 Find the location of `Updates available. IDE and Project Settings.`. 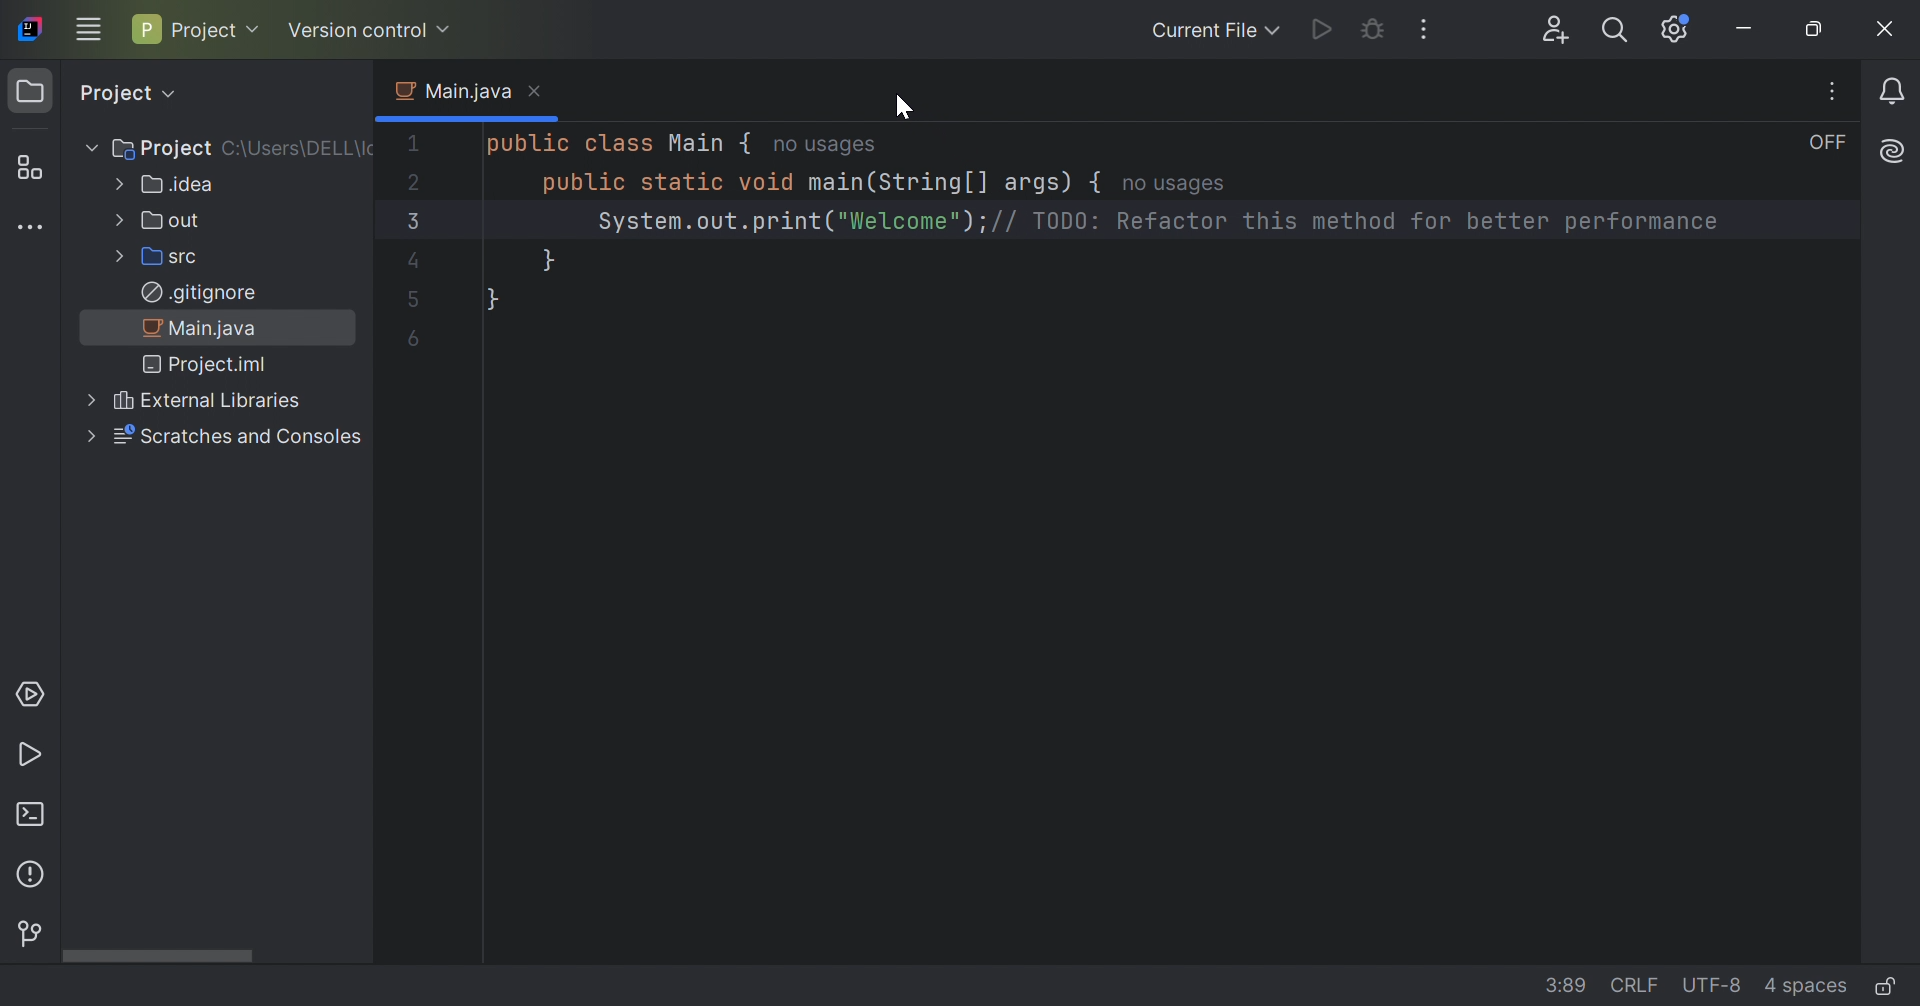

Updates available. IDE and Project Settings. is located at coordinates (1674, 32).